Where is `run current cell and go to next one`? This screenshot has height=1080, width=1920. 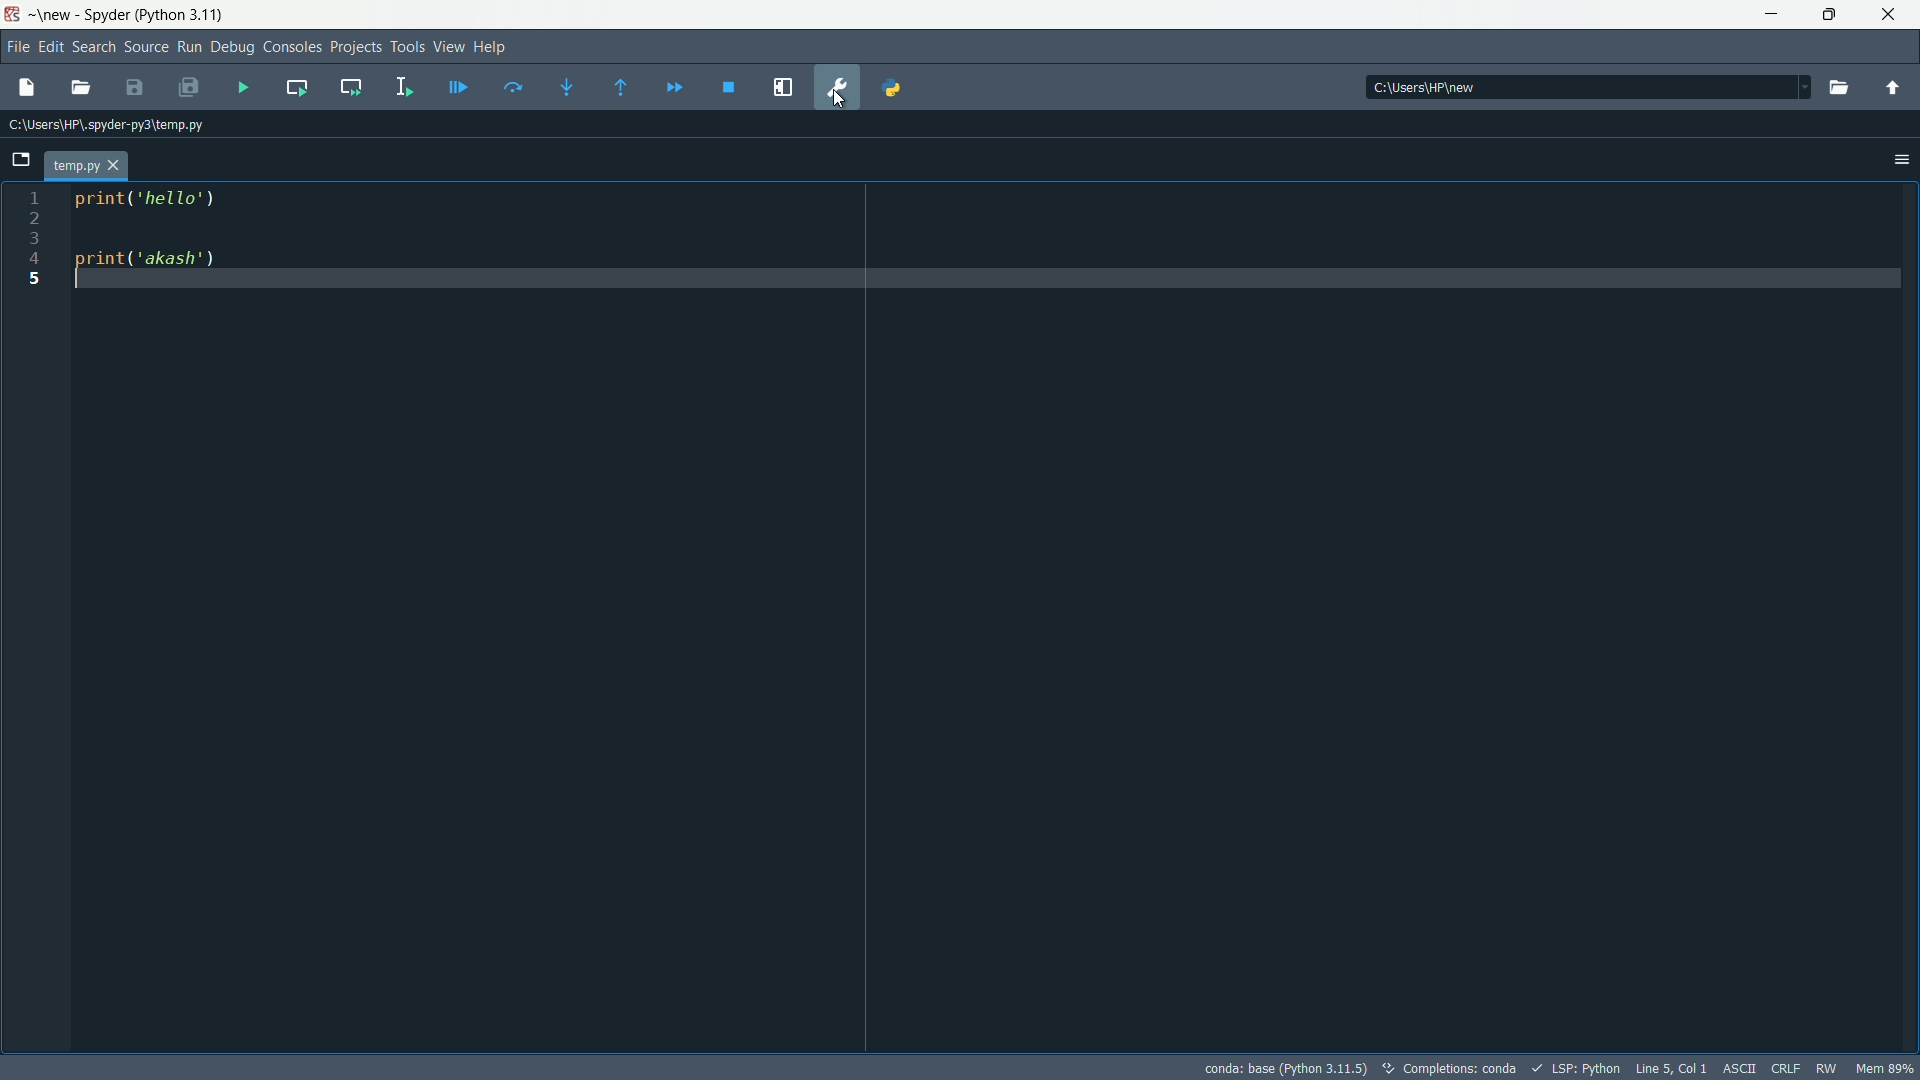
run current cell and go to next one is located at coordinates (351, 86).